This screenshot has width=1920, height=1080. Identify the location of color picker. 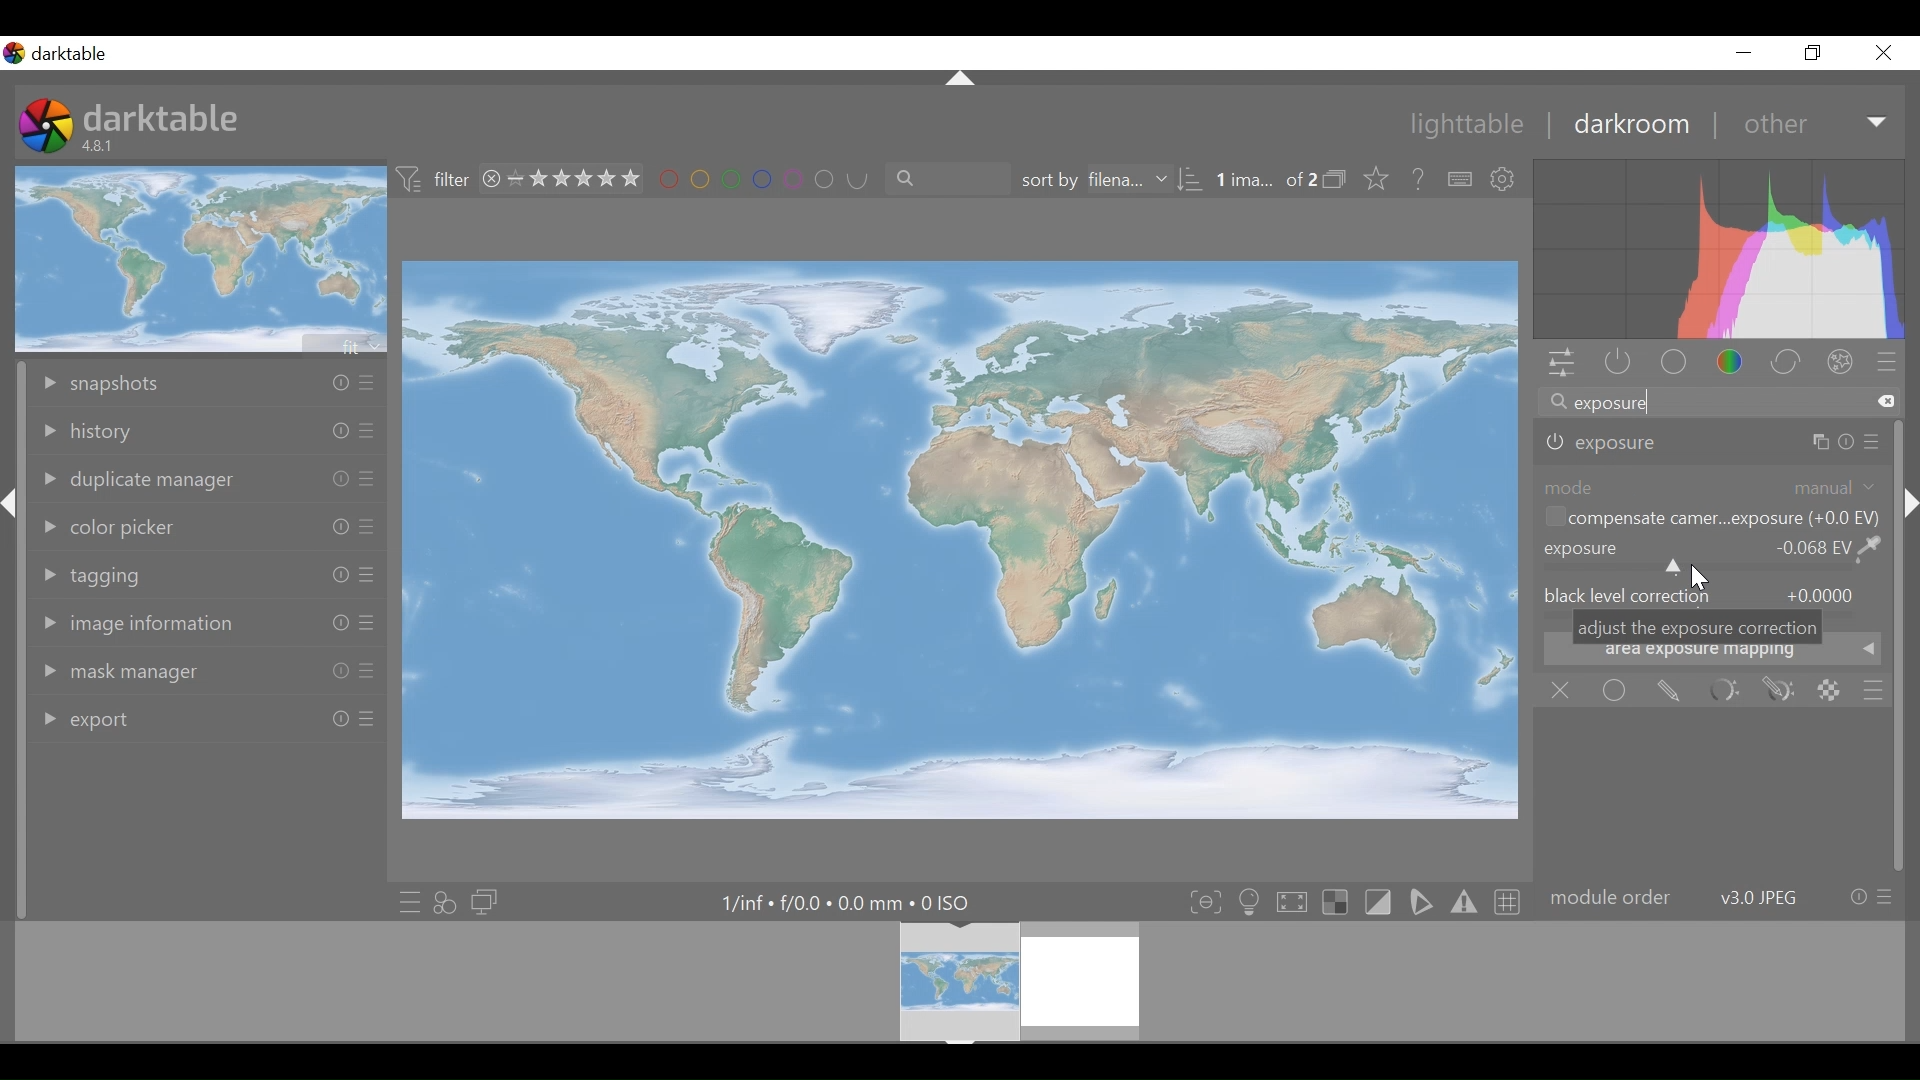
(208, 527).